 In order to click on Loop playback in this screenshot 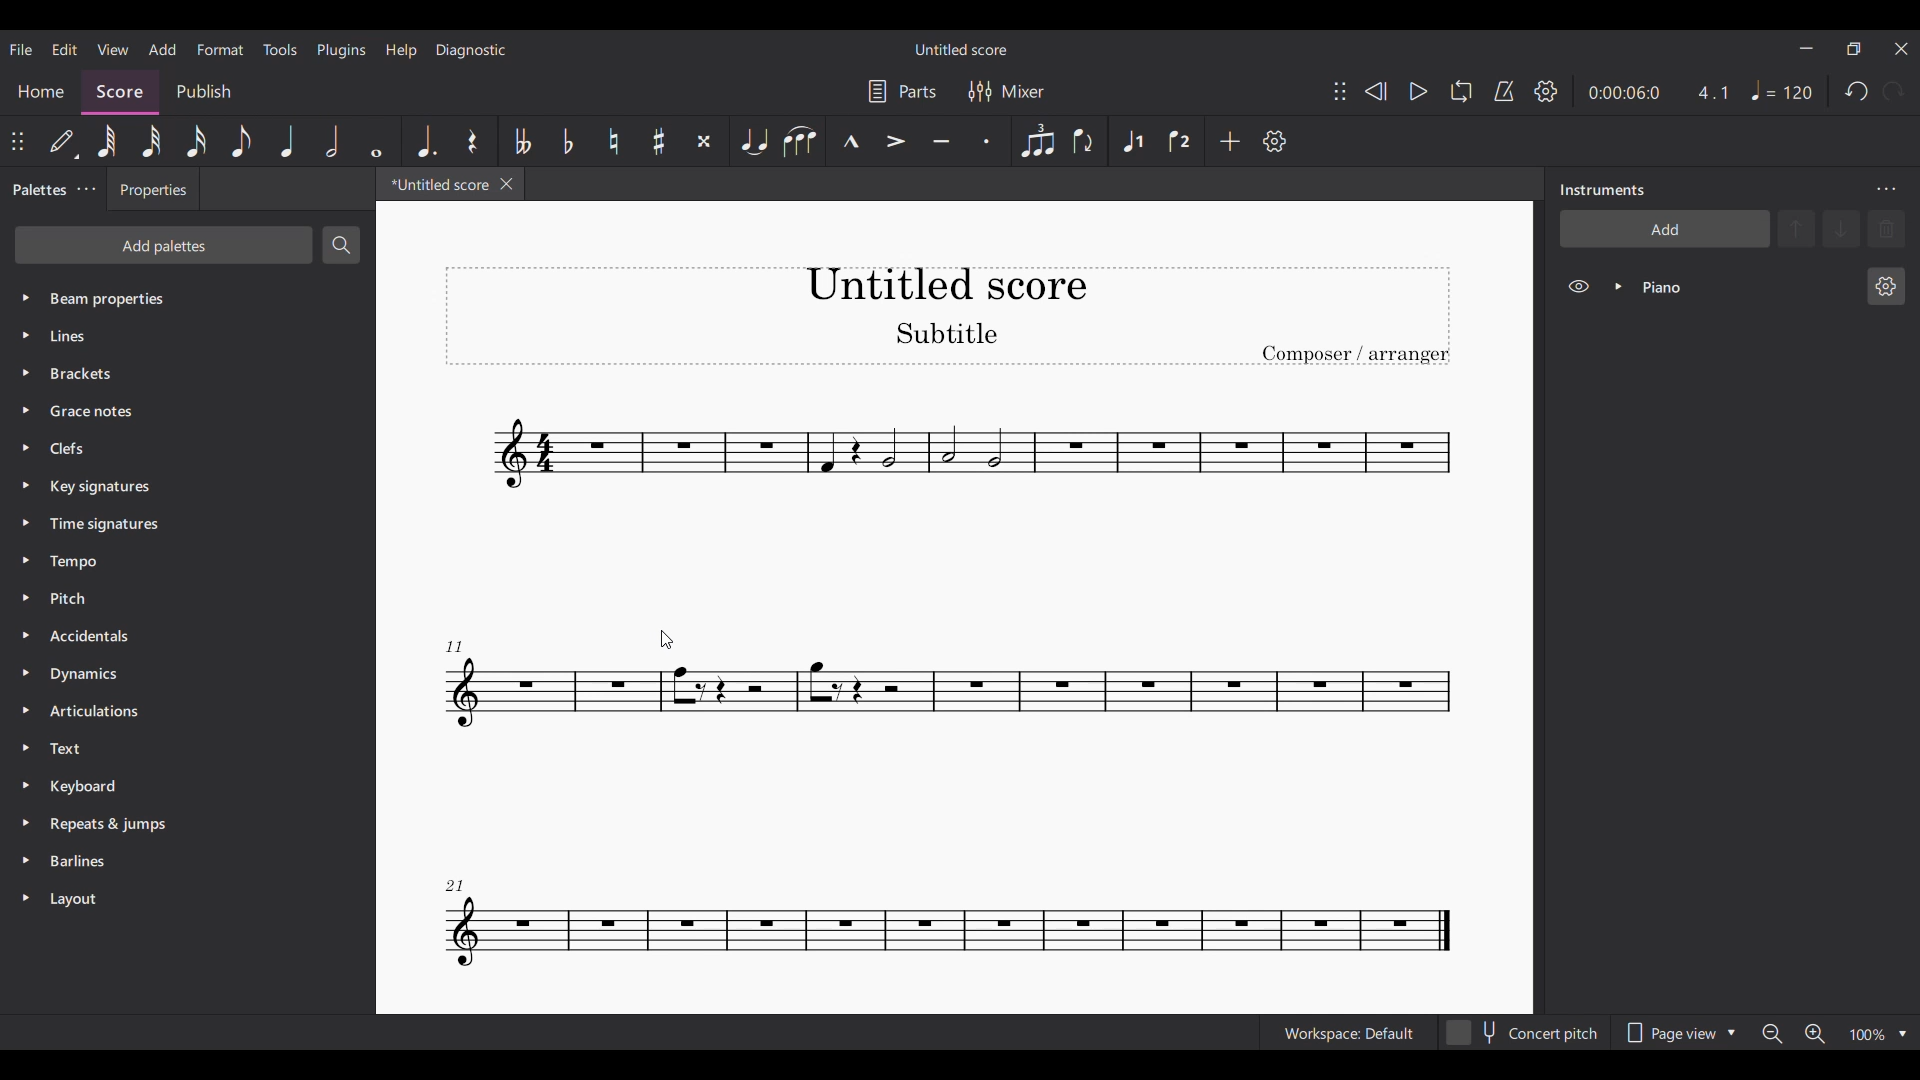, I will do `click(1461, 91)`.